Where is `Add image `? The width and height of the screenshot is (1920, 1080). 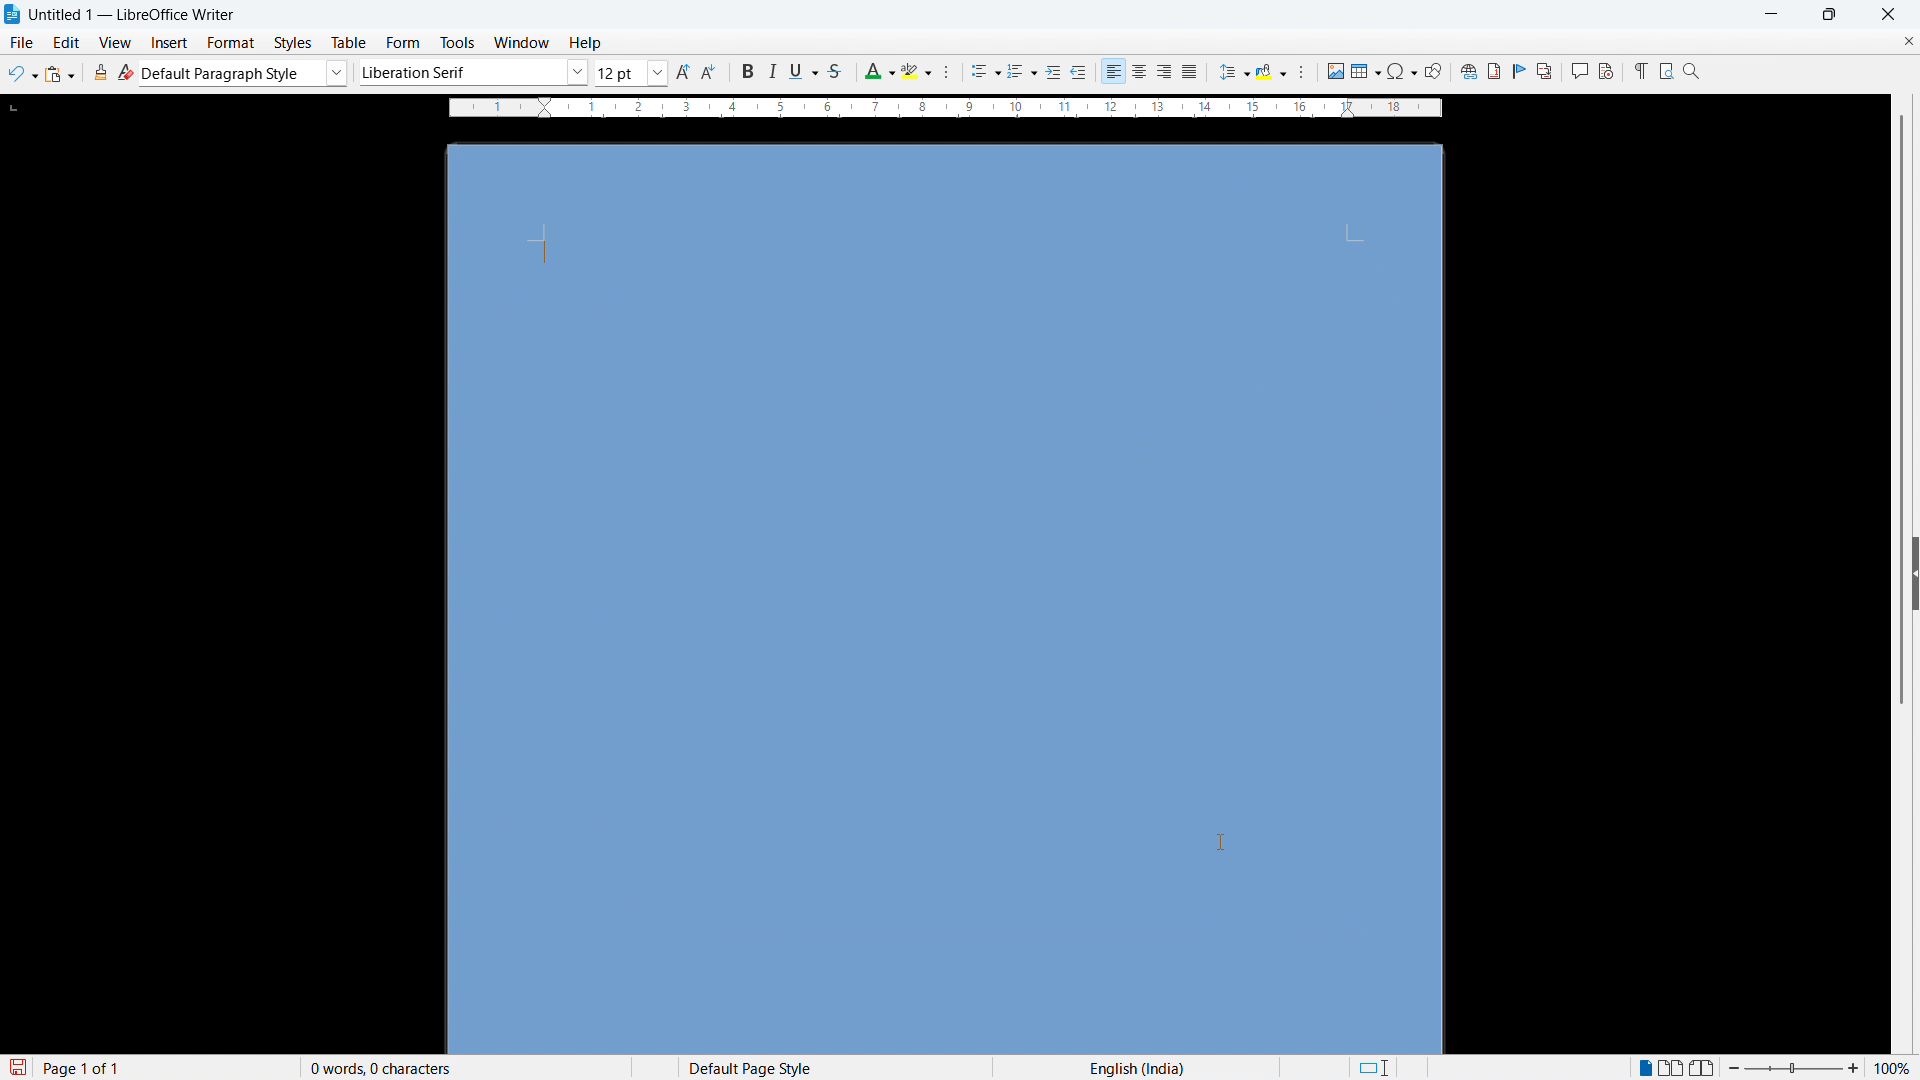
Add image  is located at coordinates (1335, 70).